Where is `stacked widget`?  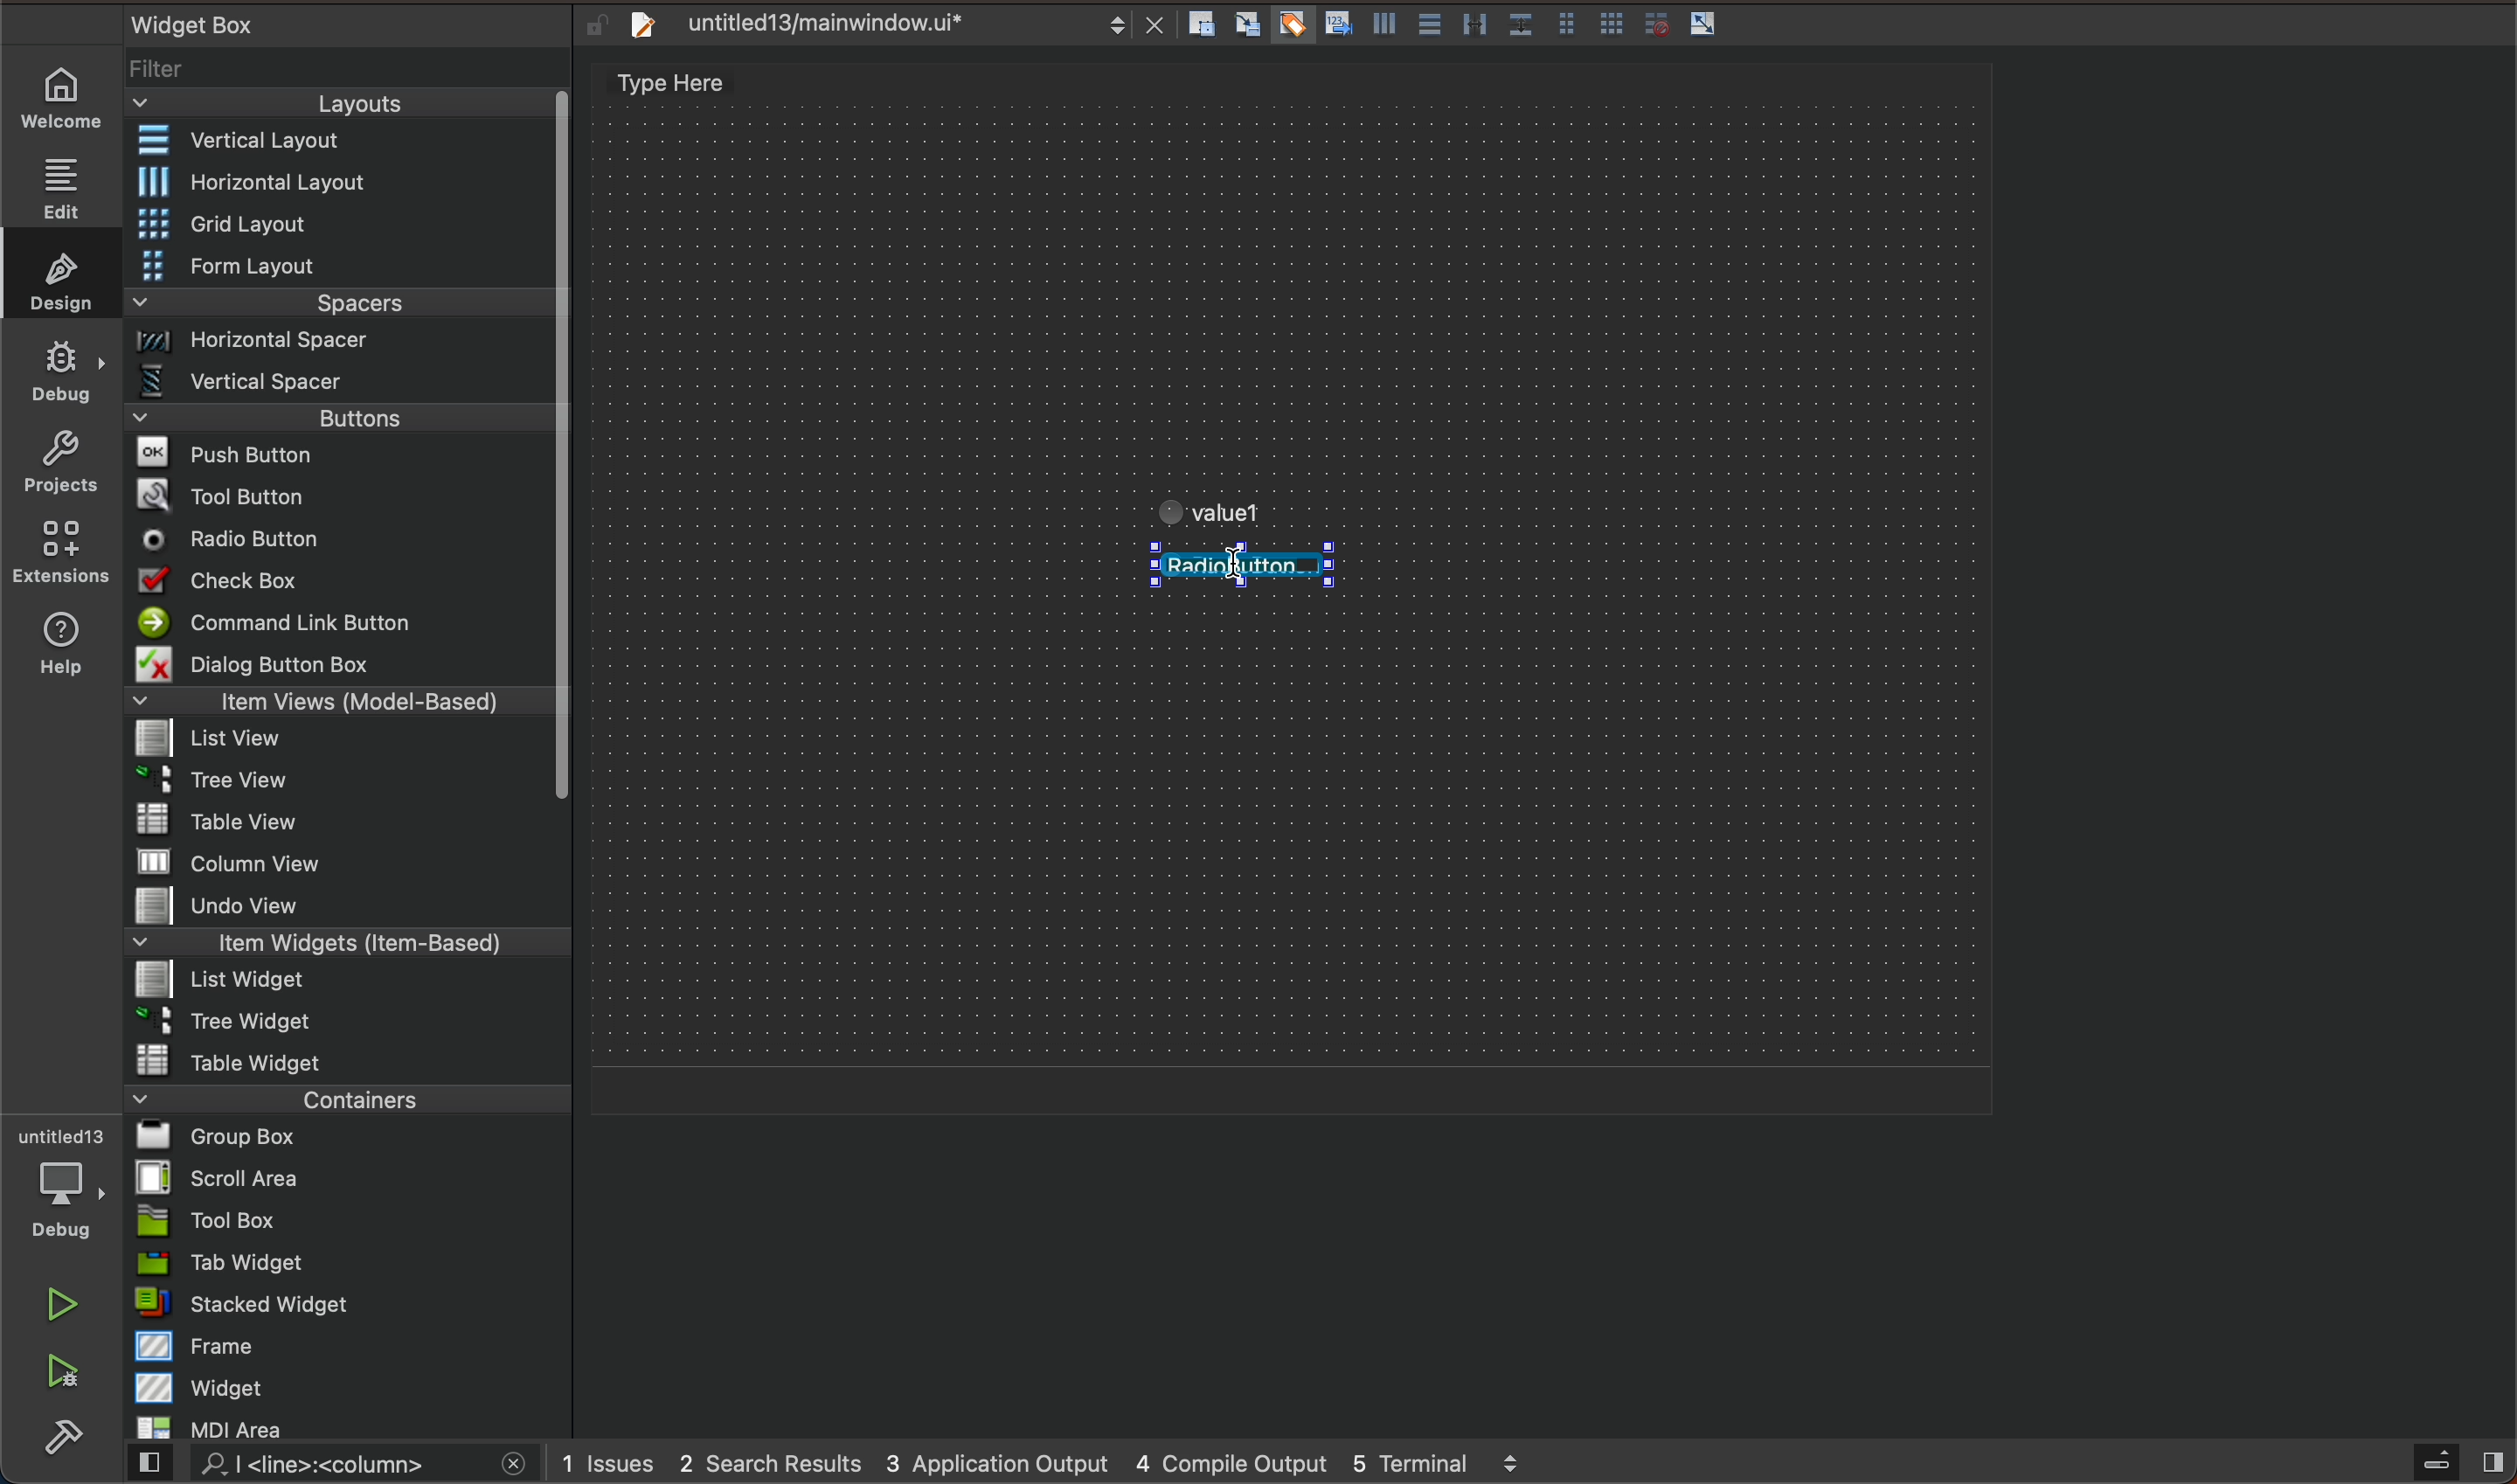
stacked widget is located at coordinates (349, 1303).